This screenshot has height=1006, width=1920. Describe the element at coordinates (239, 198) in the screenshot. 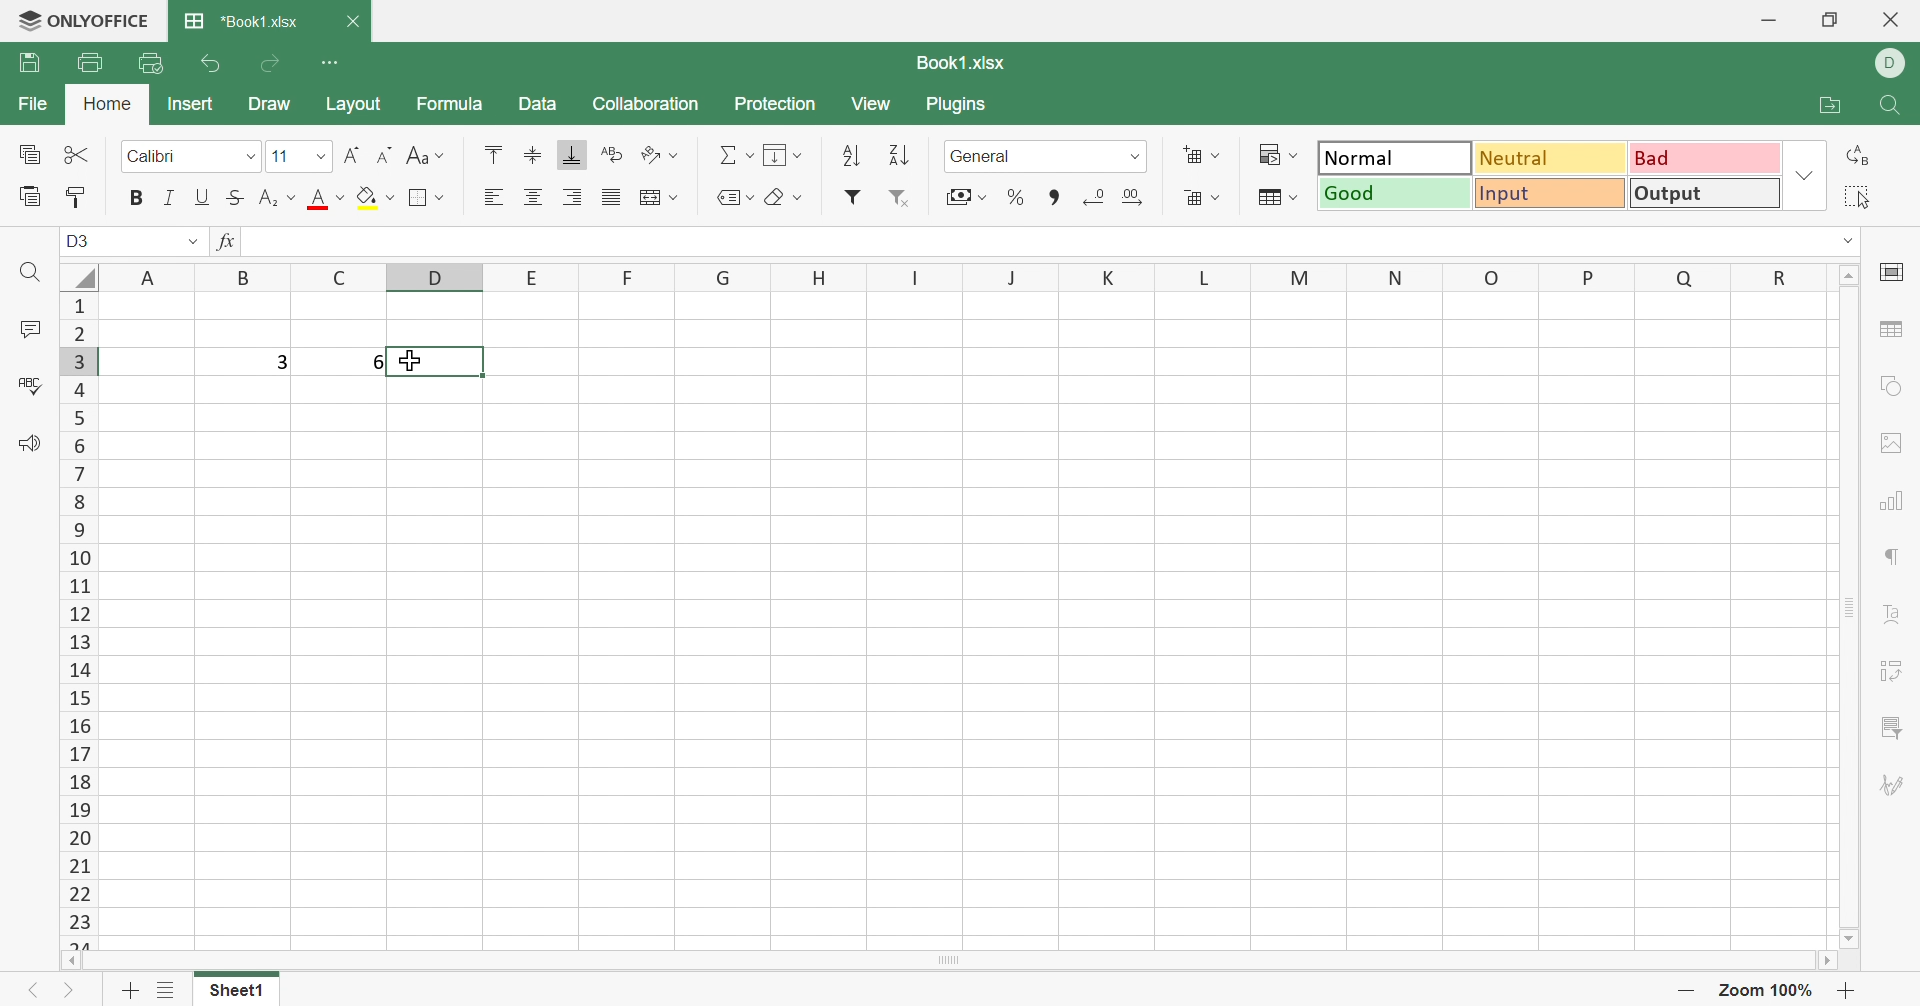

I see `Strikethrough` at that location.